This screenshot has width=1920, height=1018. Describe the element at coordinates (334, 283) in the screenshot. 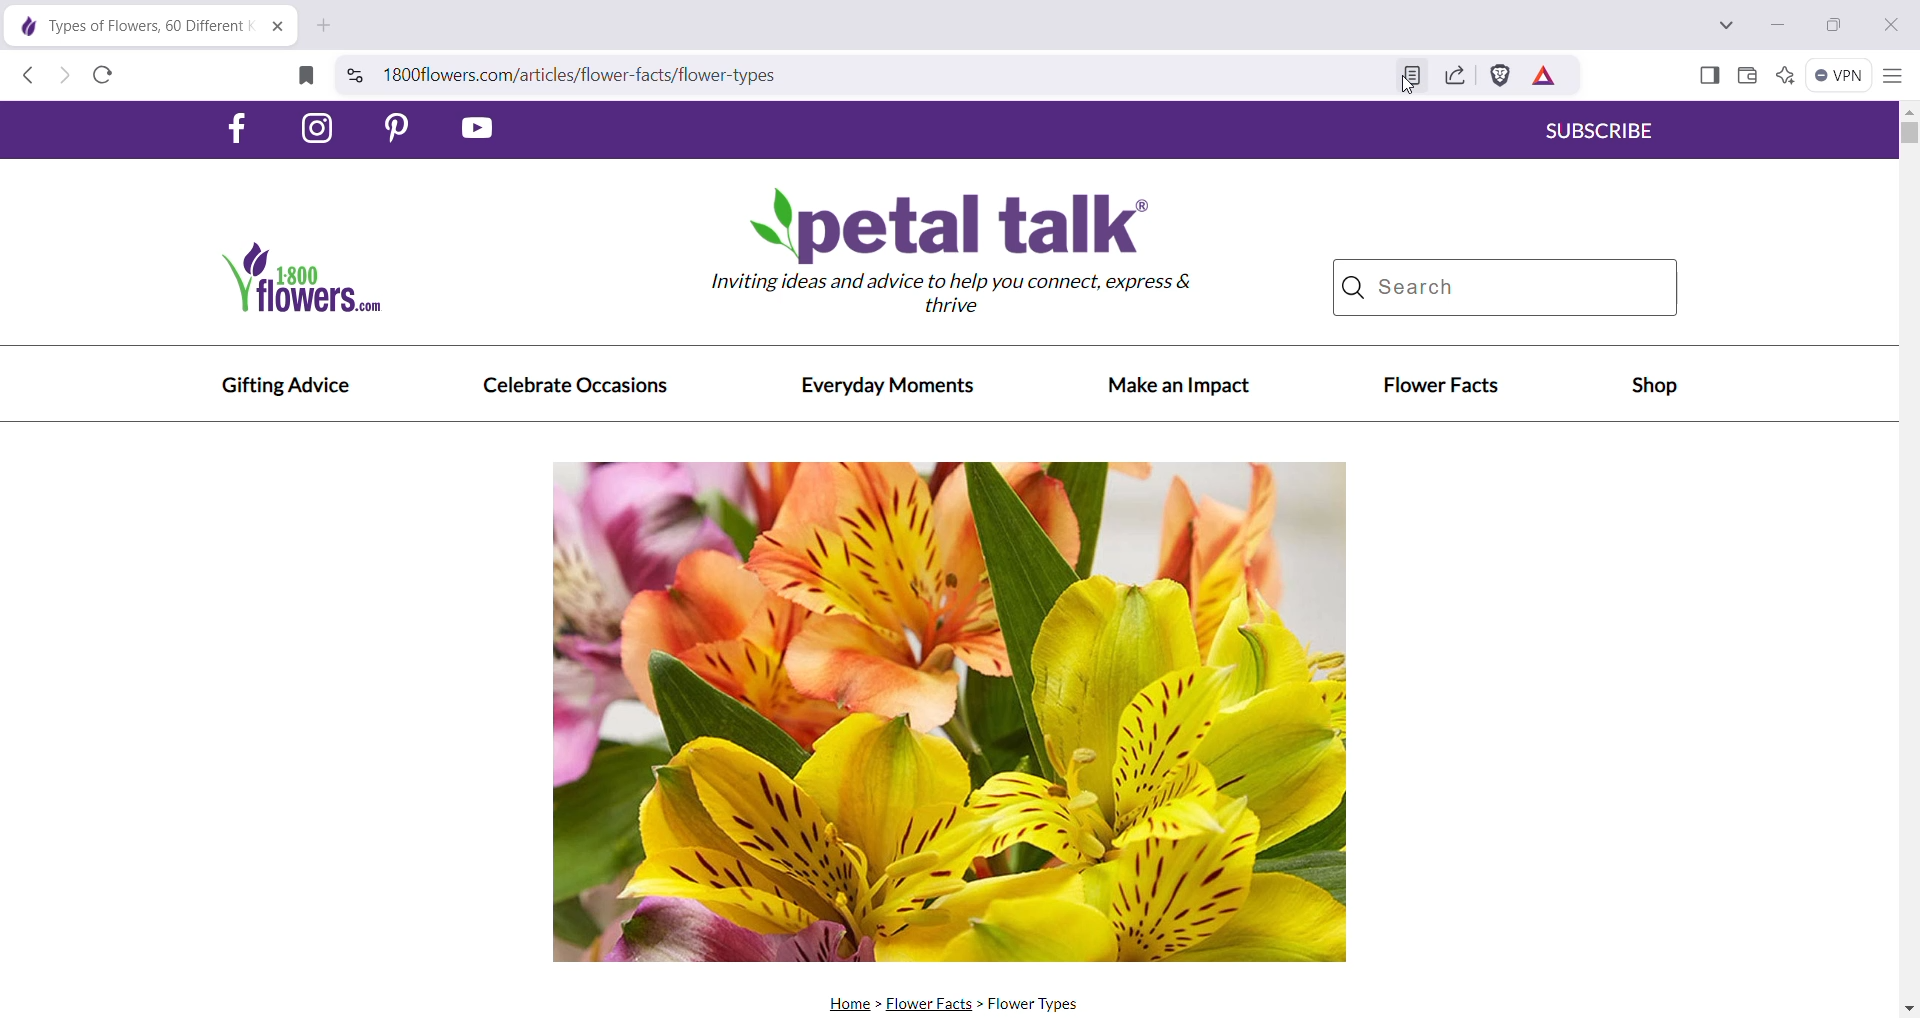

I see `1800flowers.com` at that location.